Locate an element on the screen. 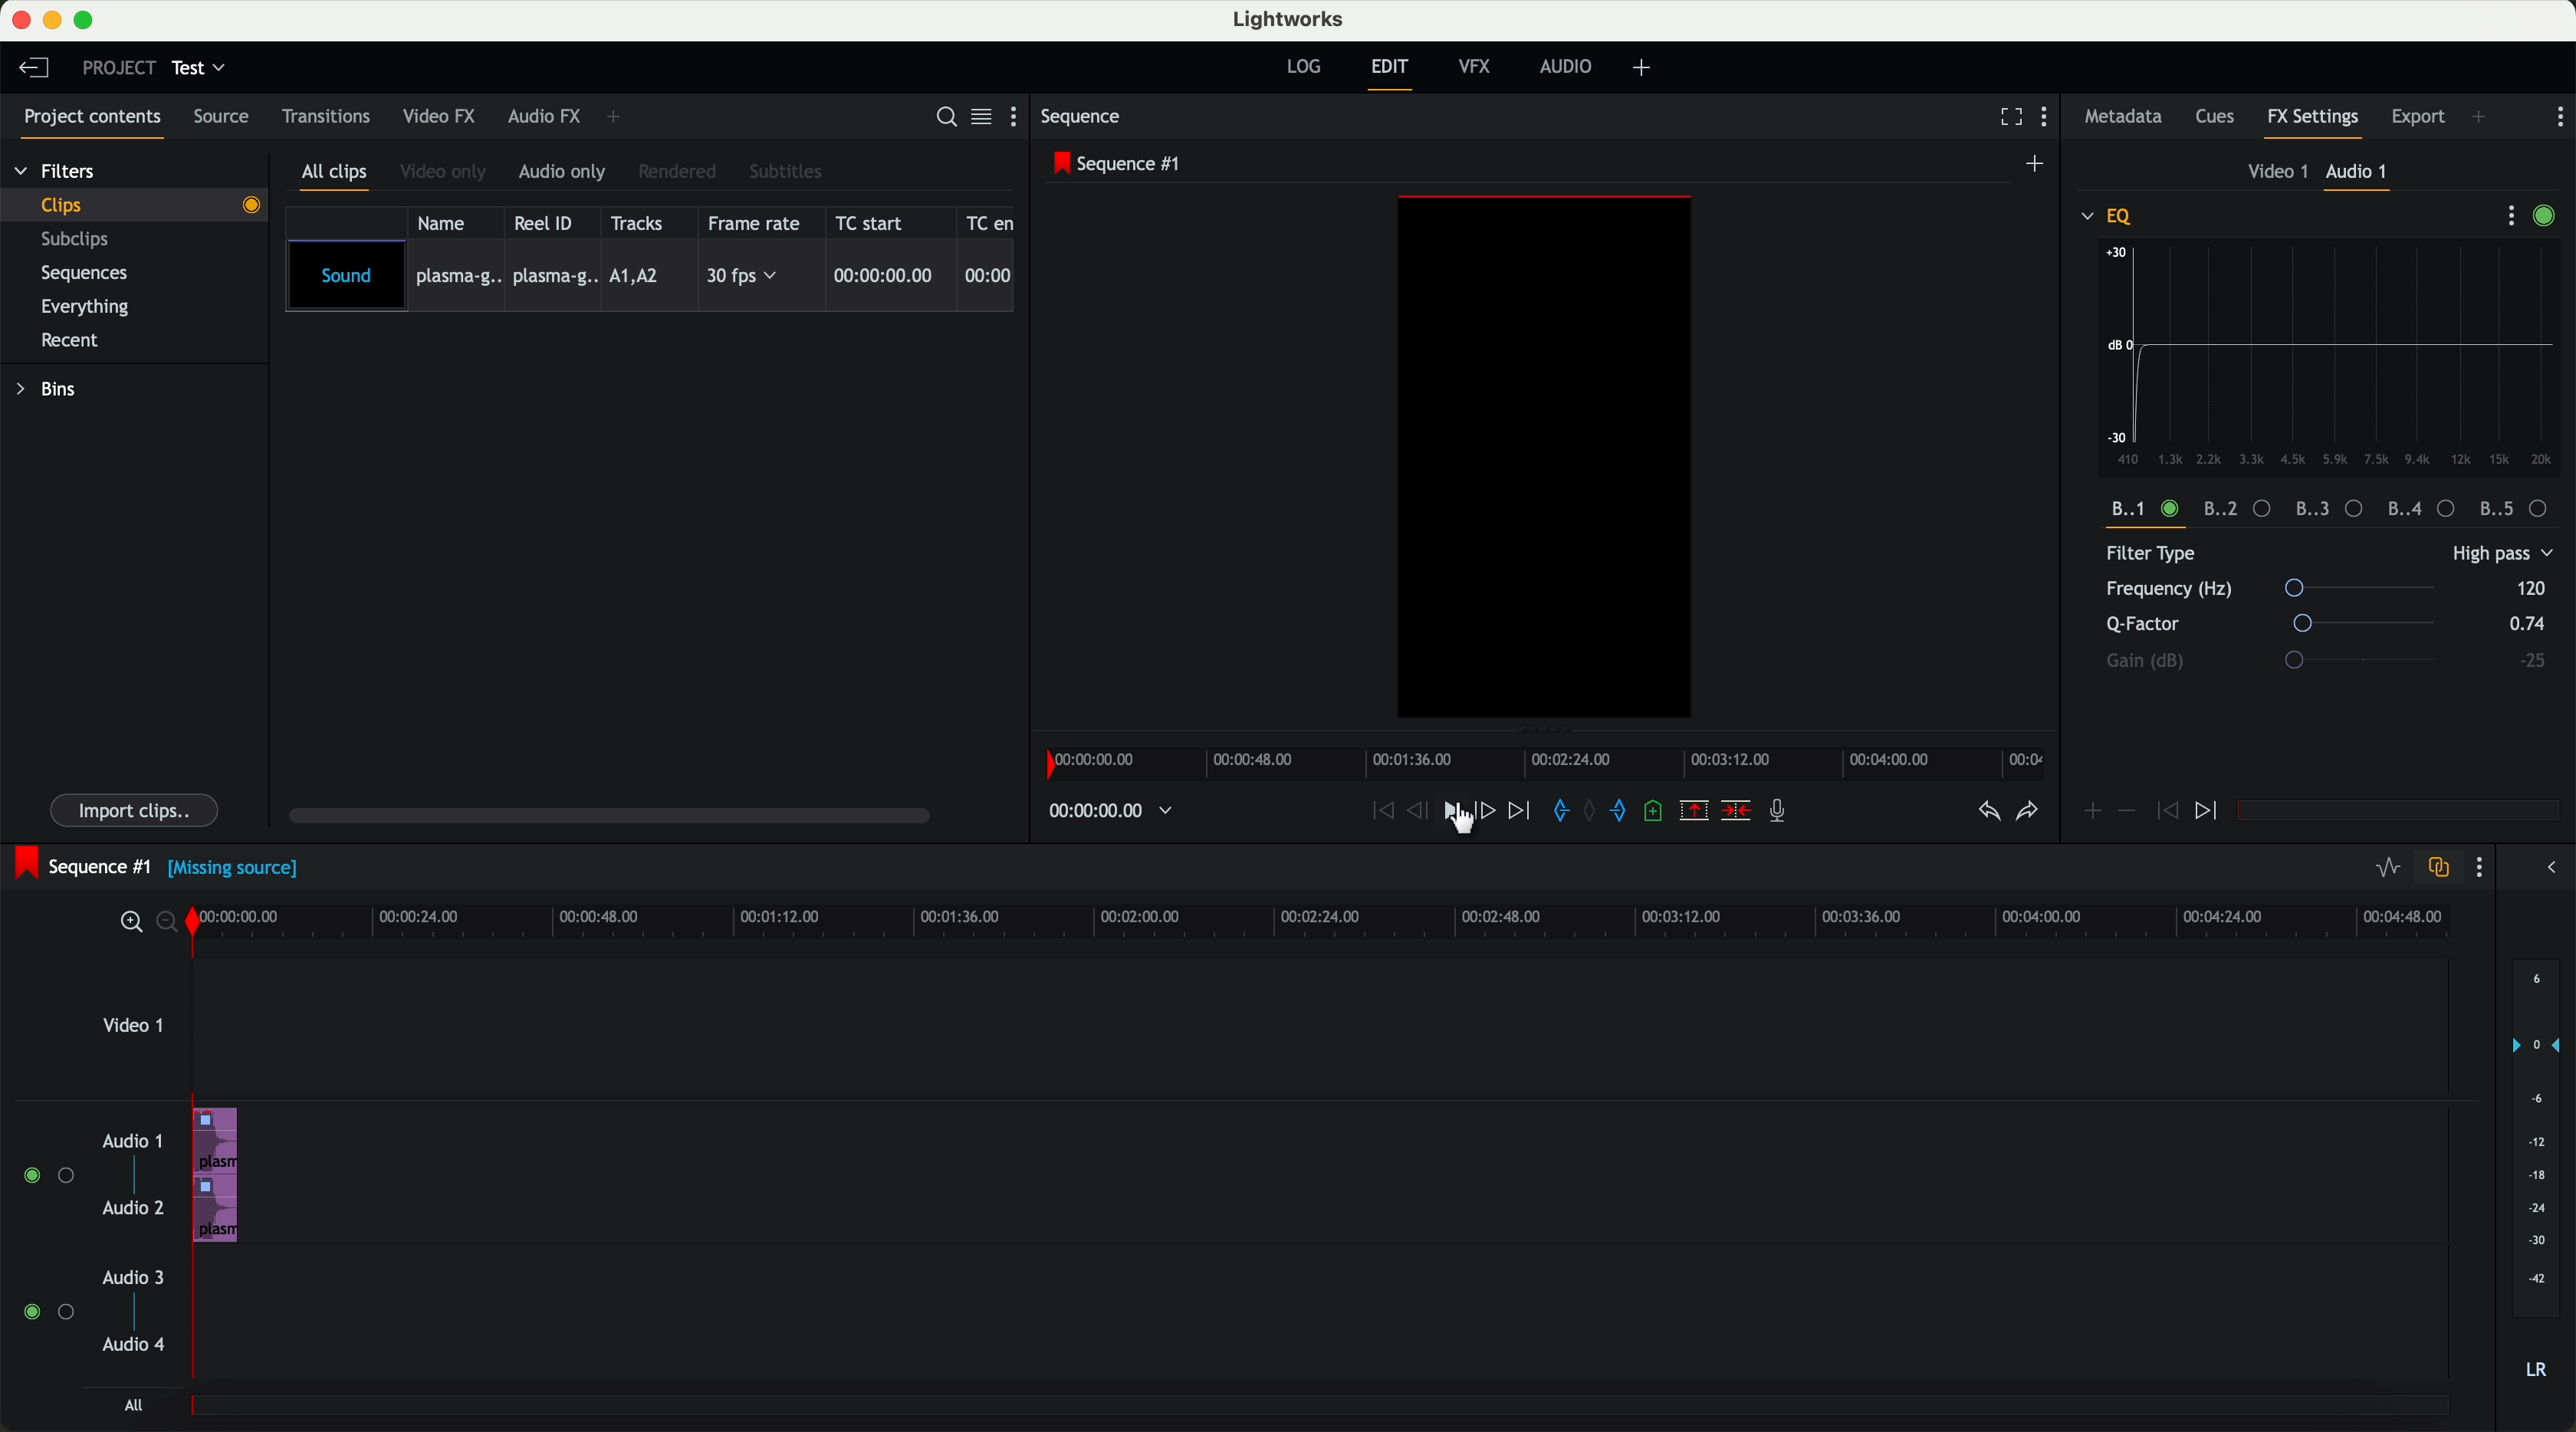 The height and width of the screenshot is (1432, 2576). add out mark is located at coordinates (1626, 813).